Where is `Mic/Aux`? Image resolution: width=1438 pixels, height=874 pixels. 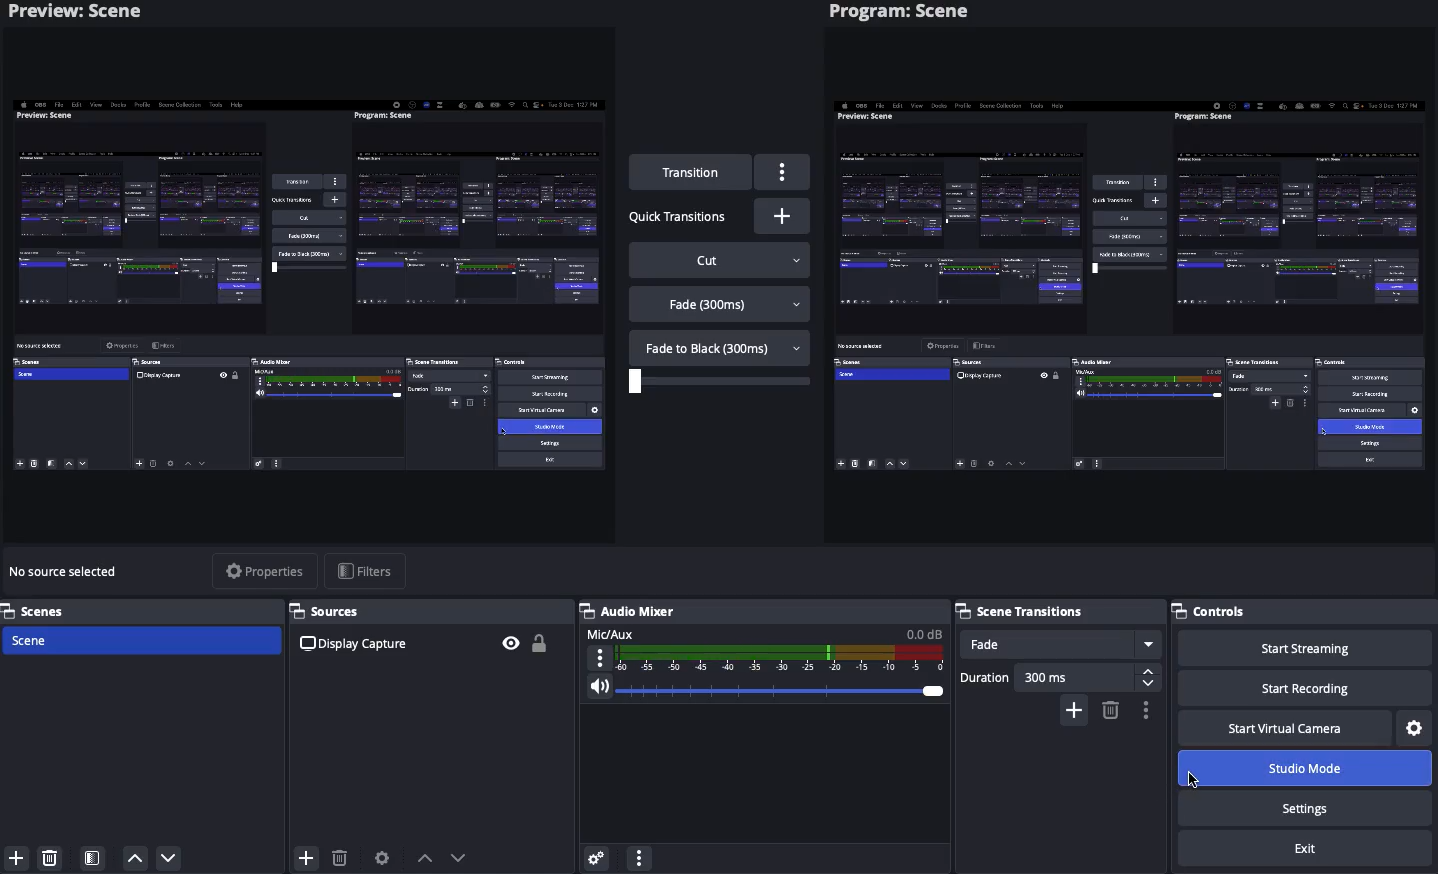 Mic/Aux is located at coordinates (762, 651).